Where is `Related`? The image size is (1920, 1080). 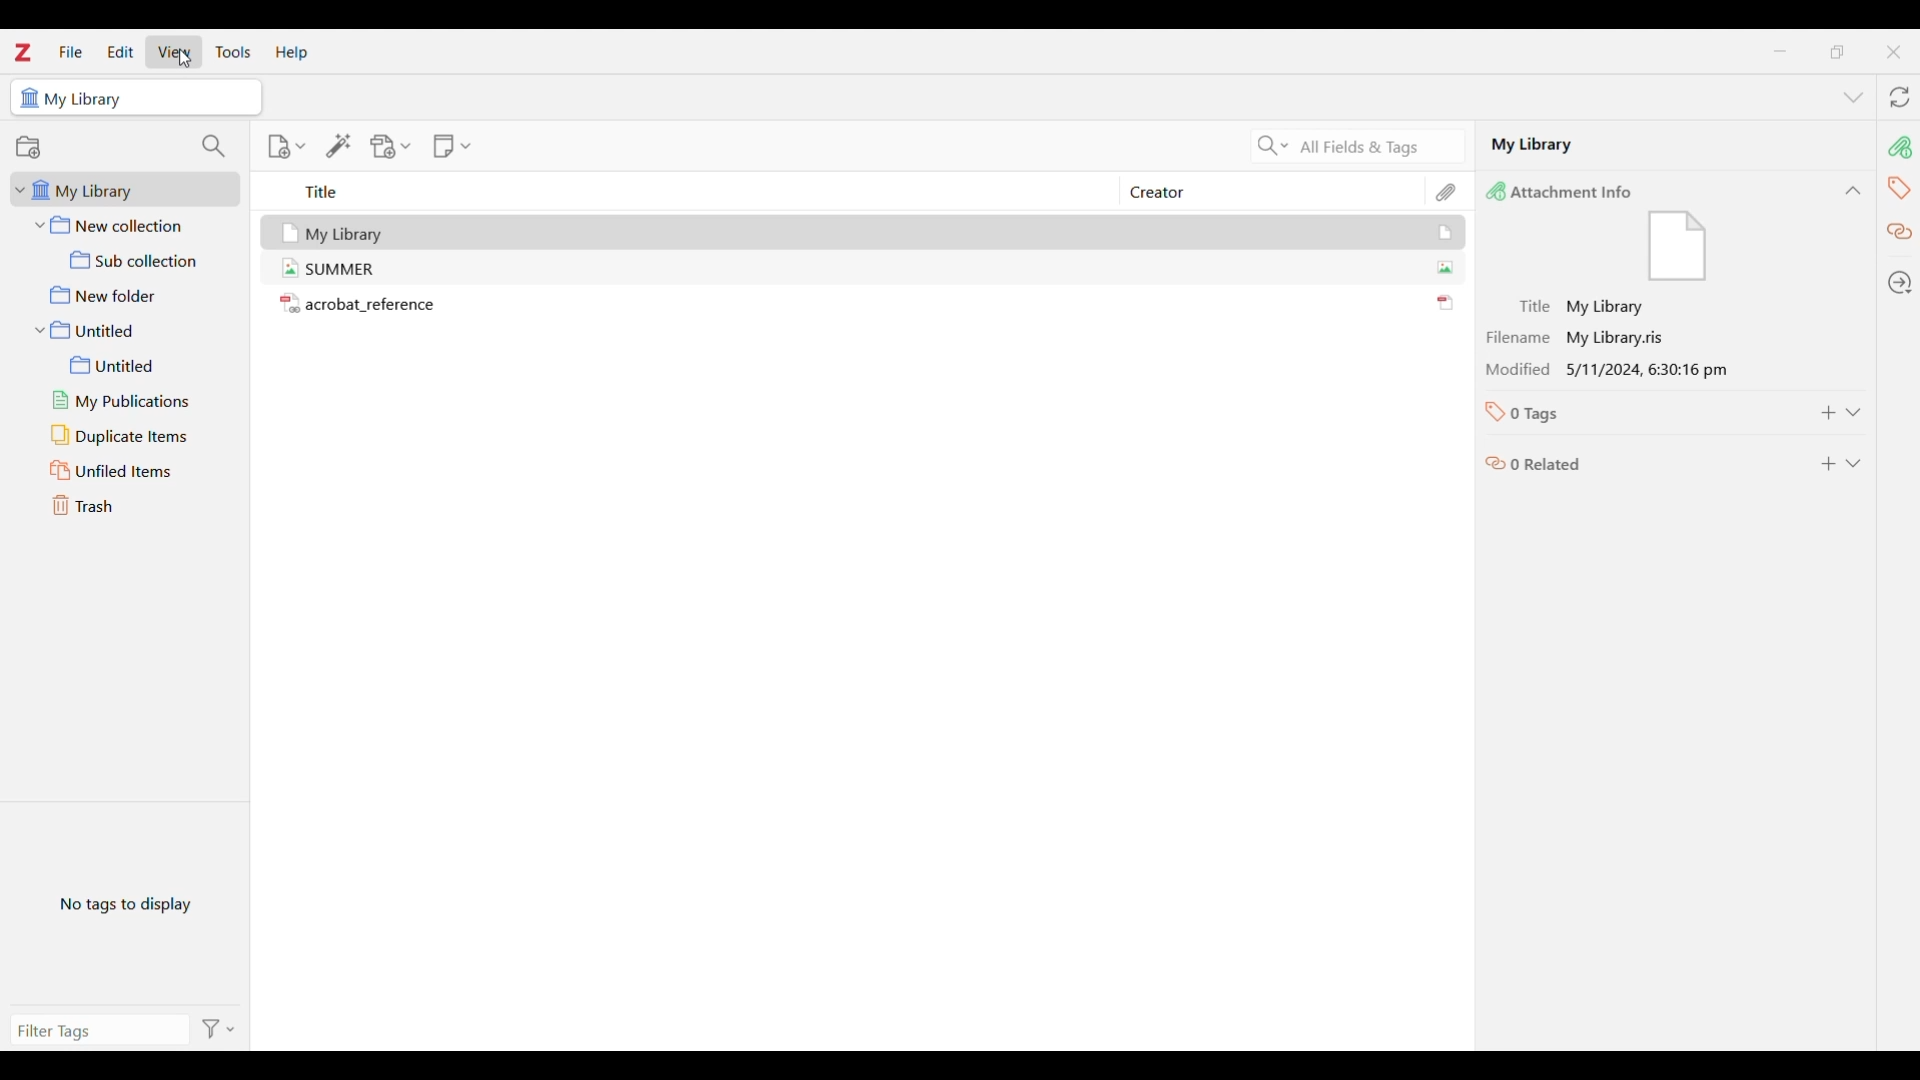 Related is located at coordinates (1534, 468).